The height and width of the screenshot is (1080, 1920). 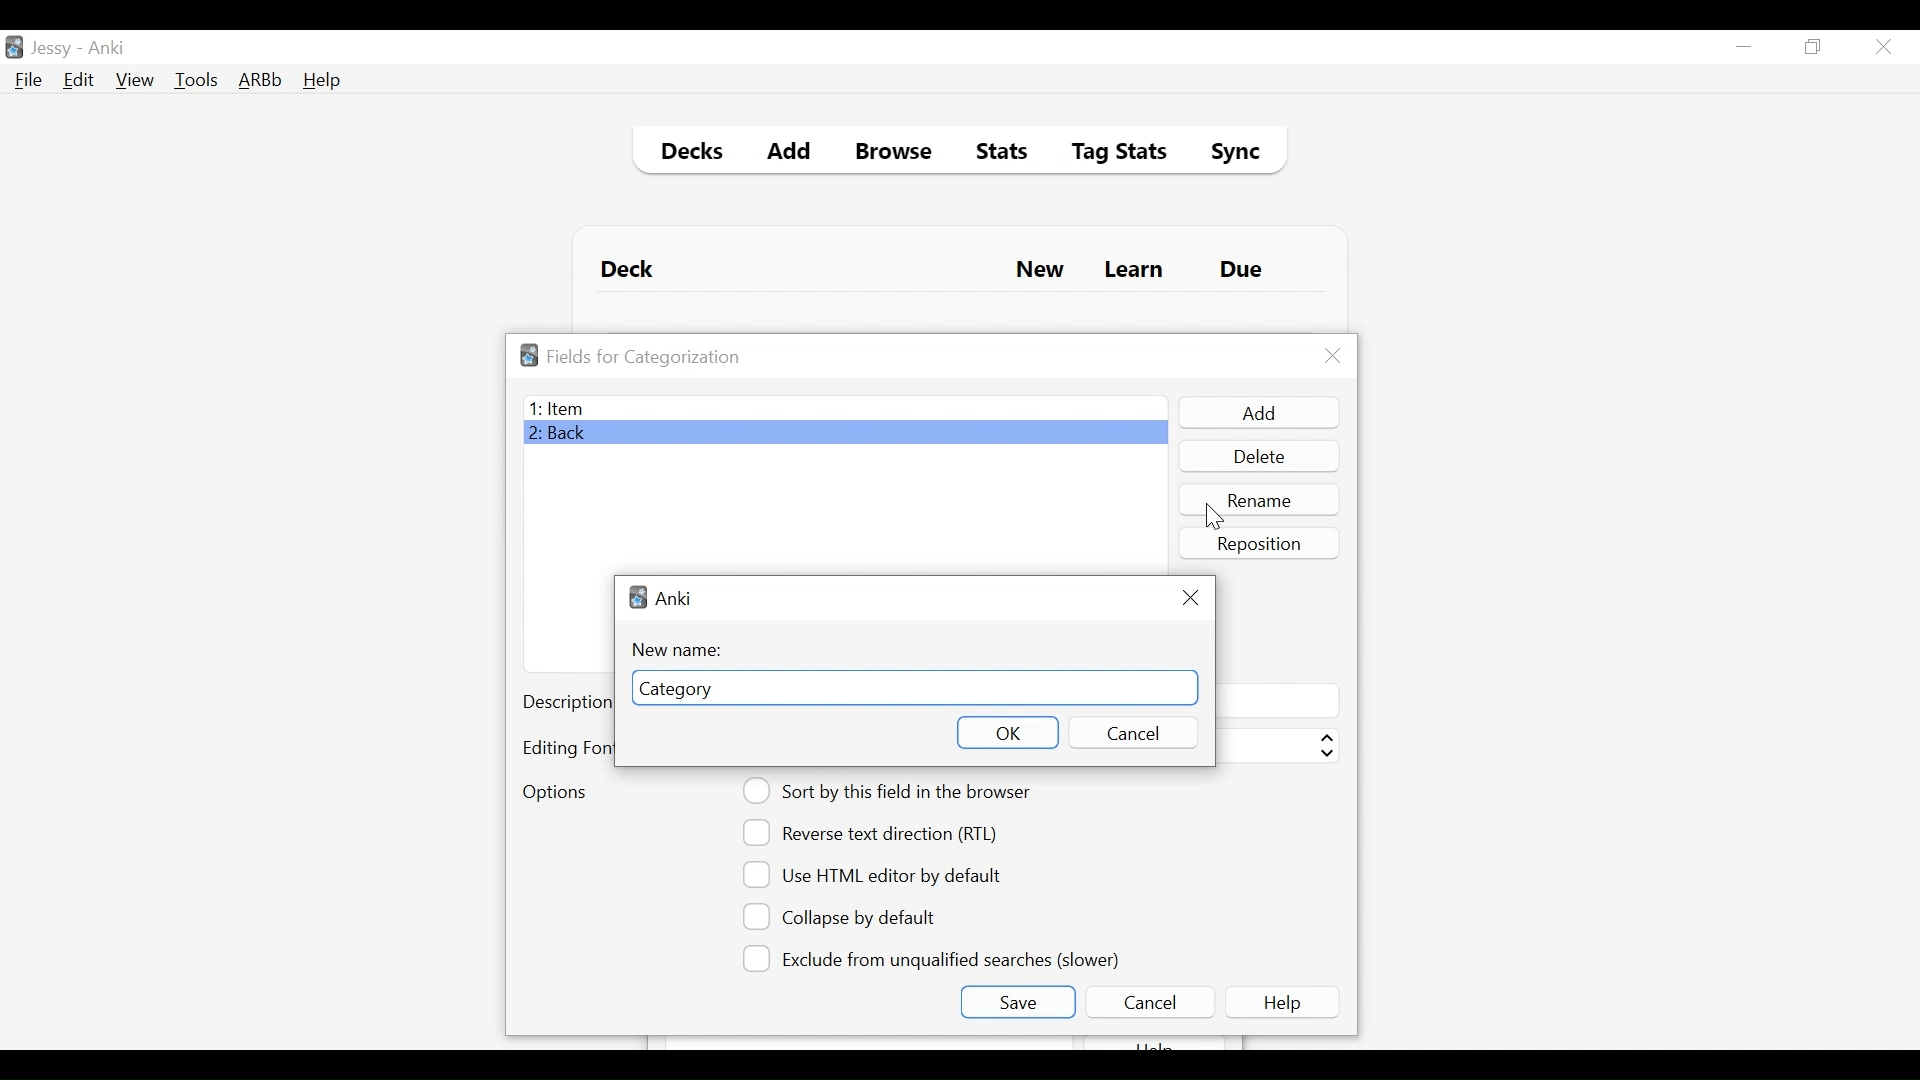 I want to click on Stats, so click(x=995, y=152).